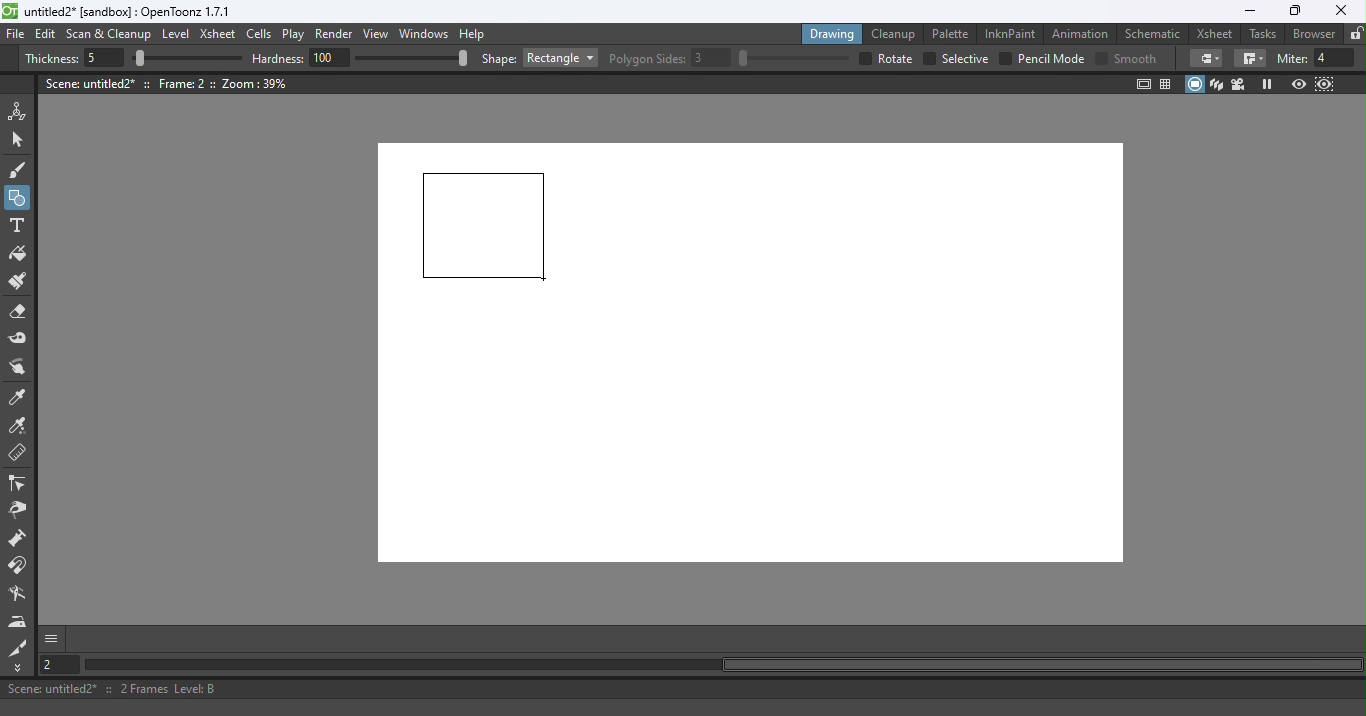  Describe the element at coordinates (499, 60) in the screenshot. I see `shape` at that location.